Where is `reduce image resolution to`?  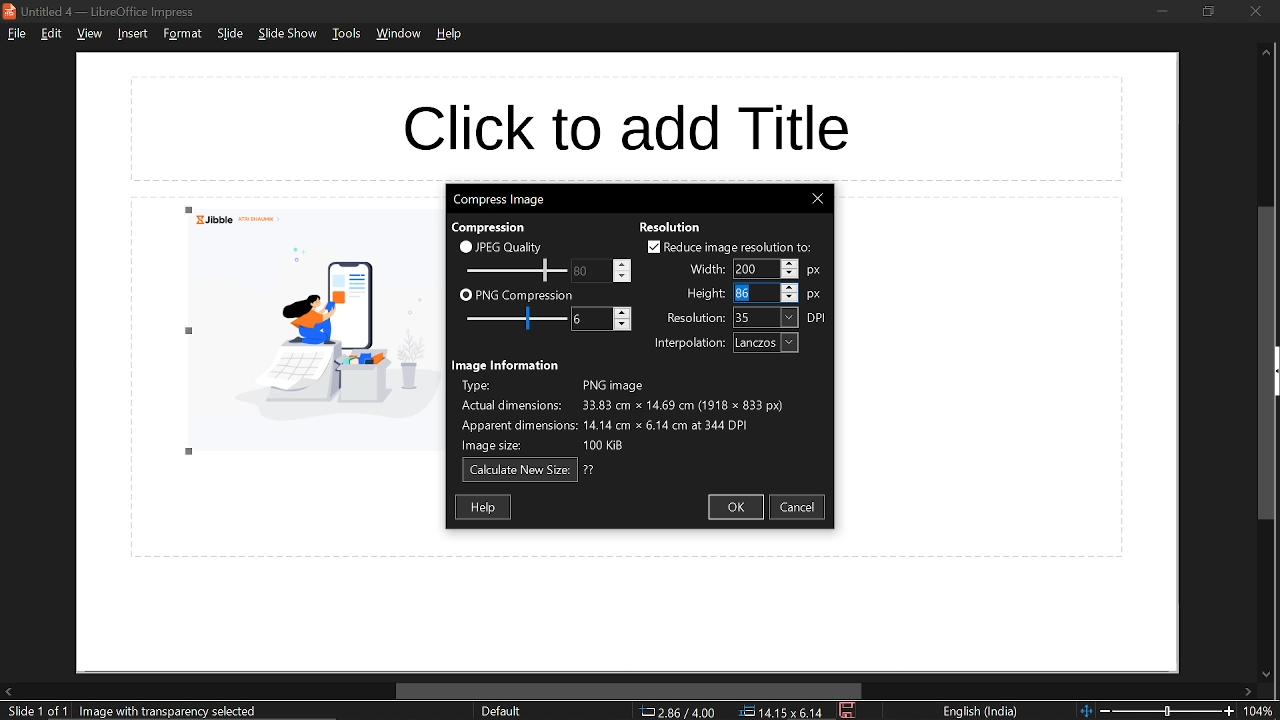 reduce image resolution to is located at coordinates (730, 247).